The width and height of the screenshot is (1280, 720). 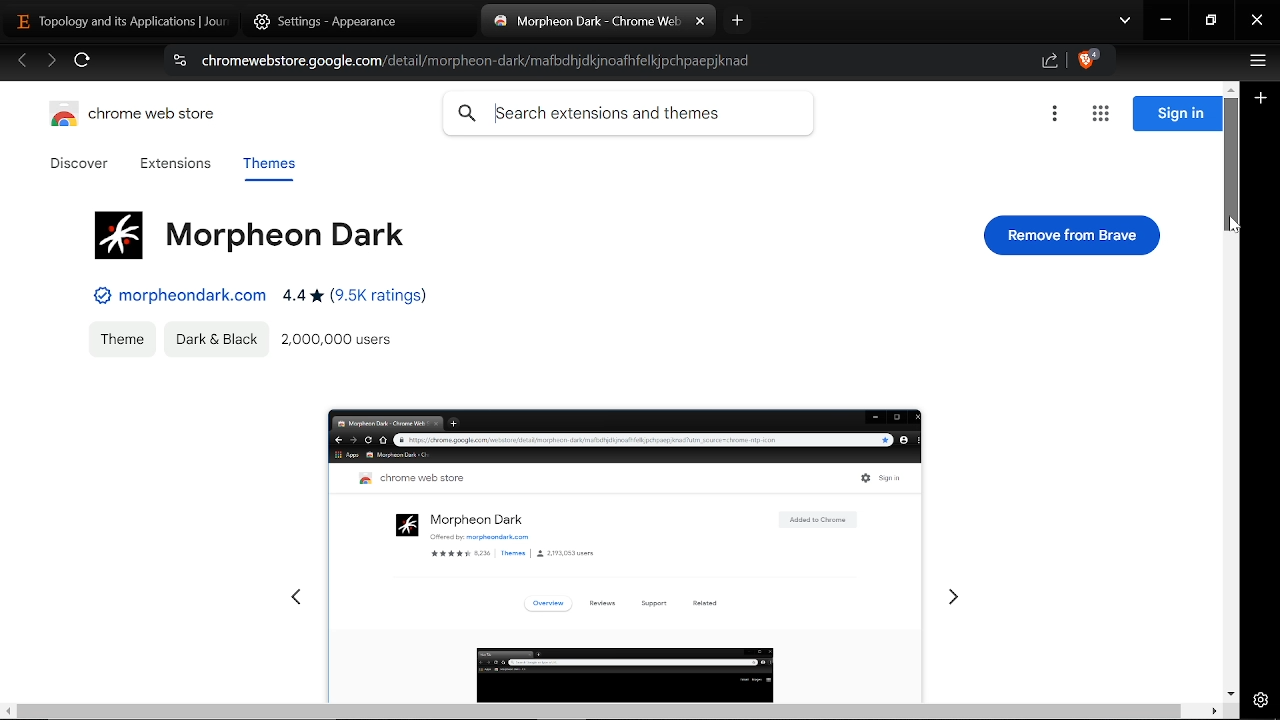 I want to click on cursor, so click(x=1233, y=227).